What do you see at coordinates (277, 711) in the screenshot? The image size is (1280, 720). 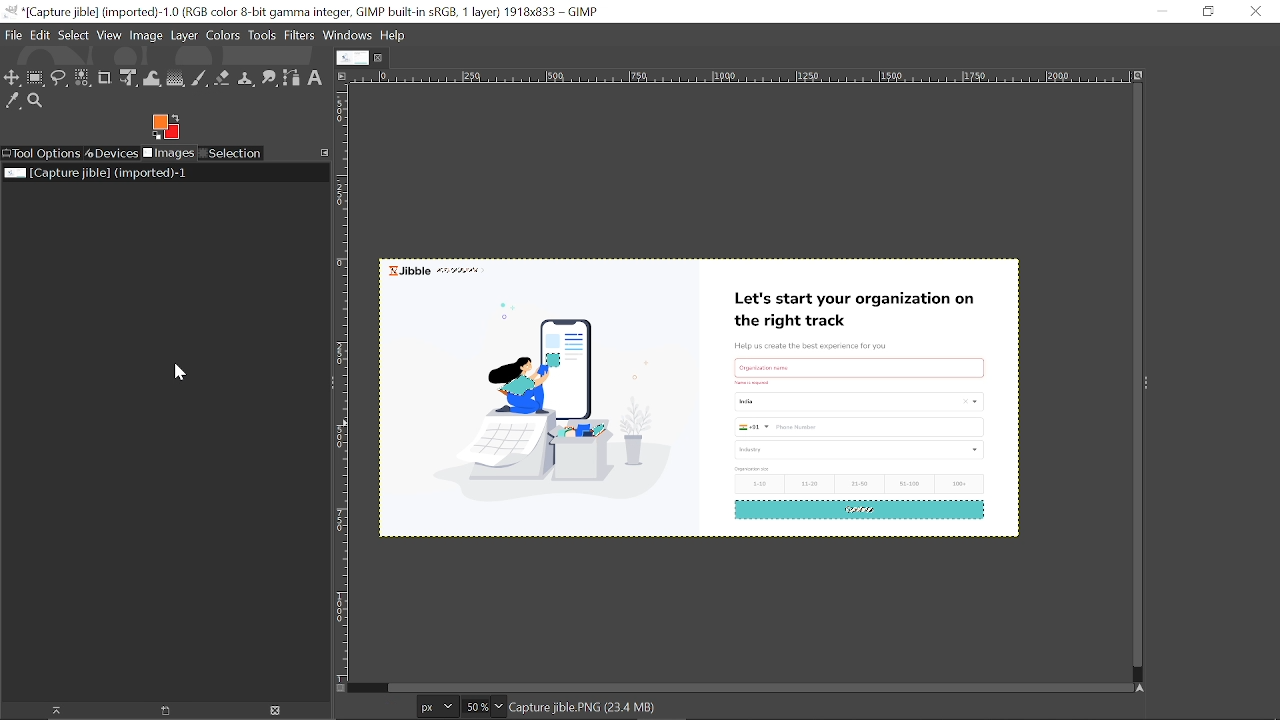 I see `Delete image` at bounding box center [277, 711].